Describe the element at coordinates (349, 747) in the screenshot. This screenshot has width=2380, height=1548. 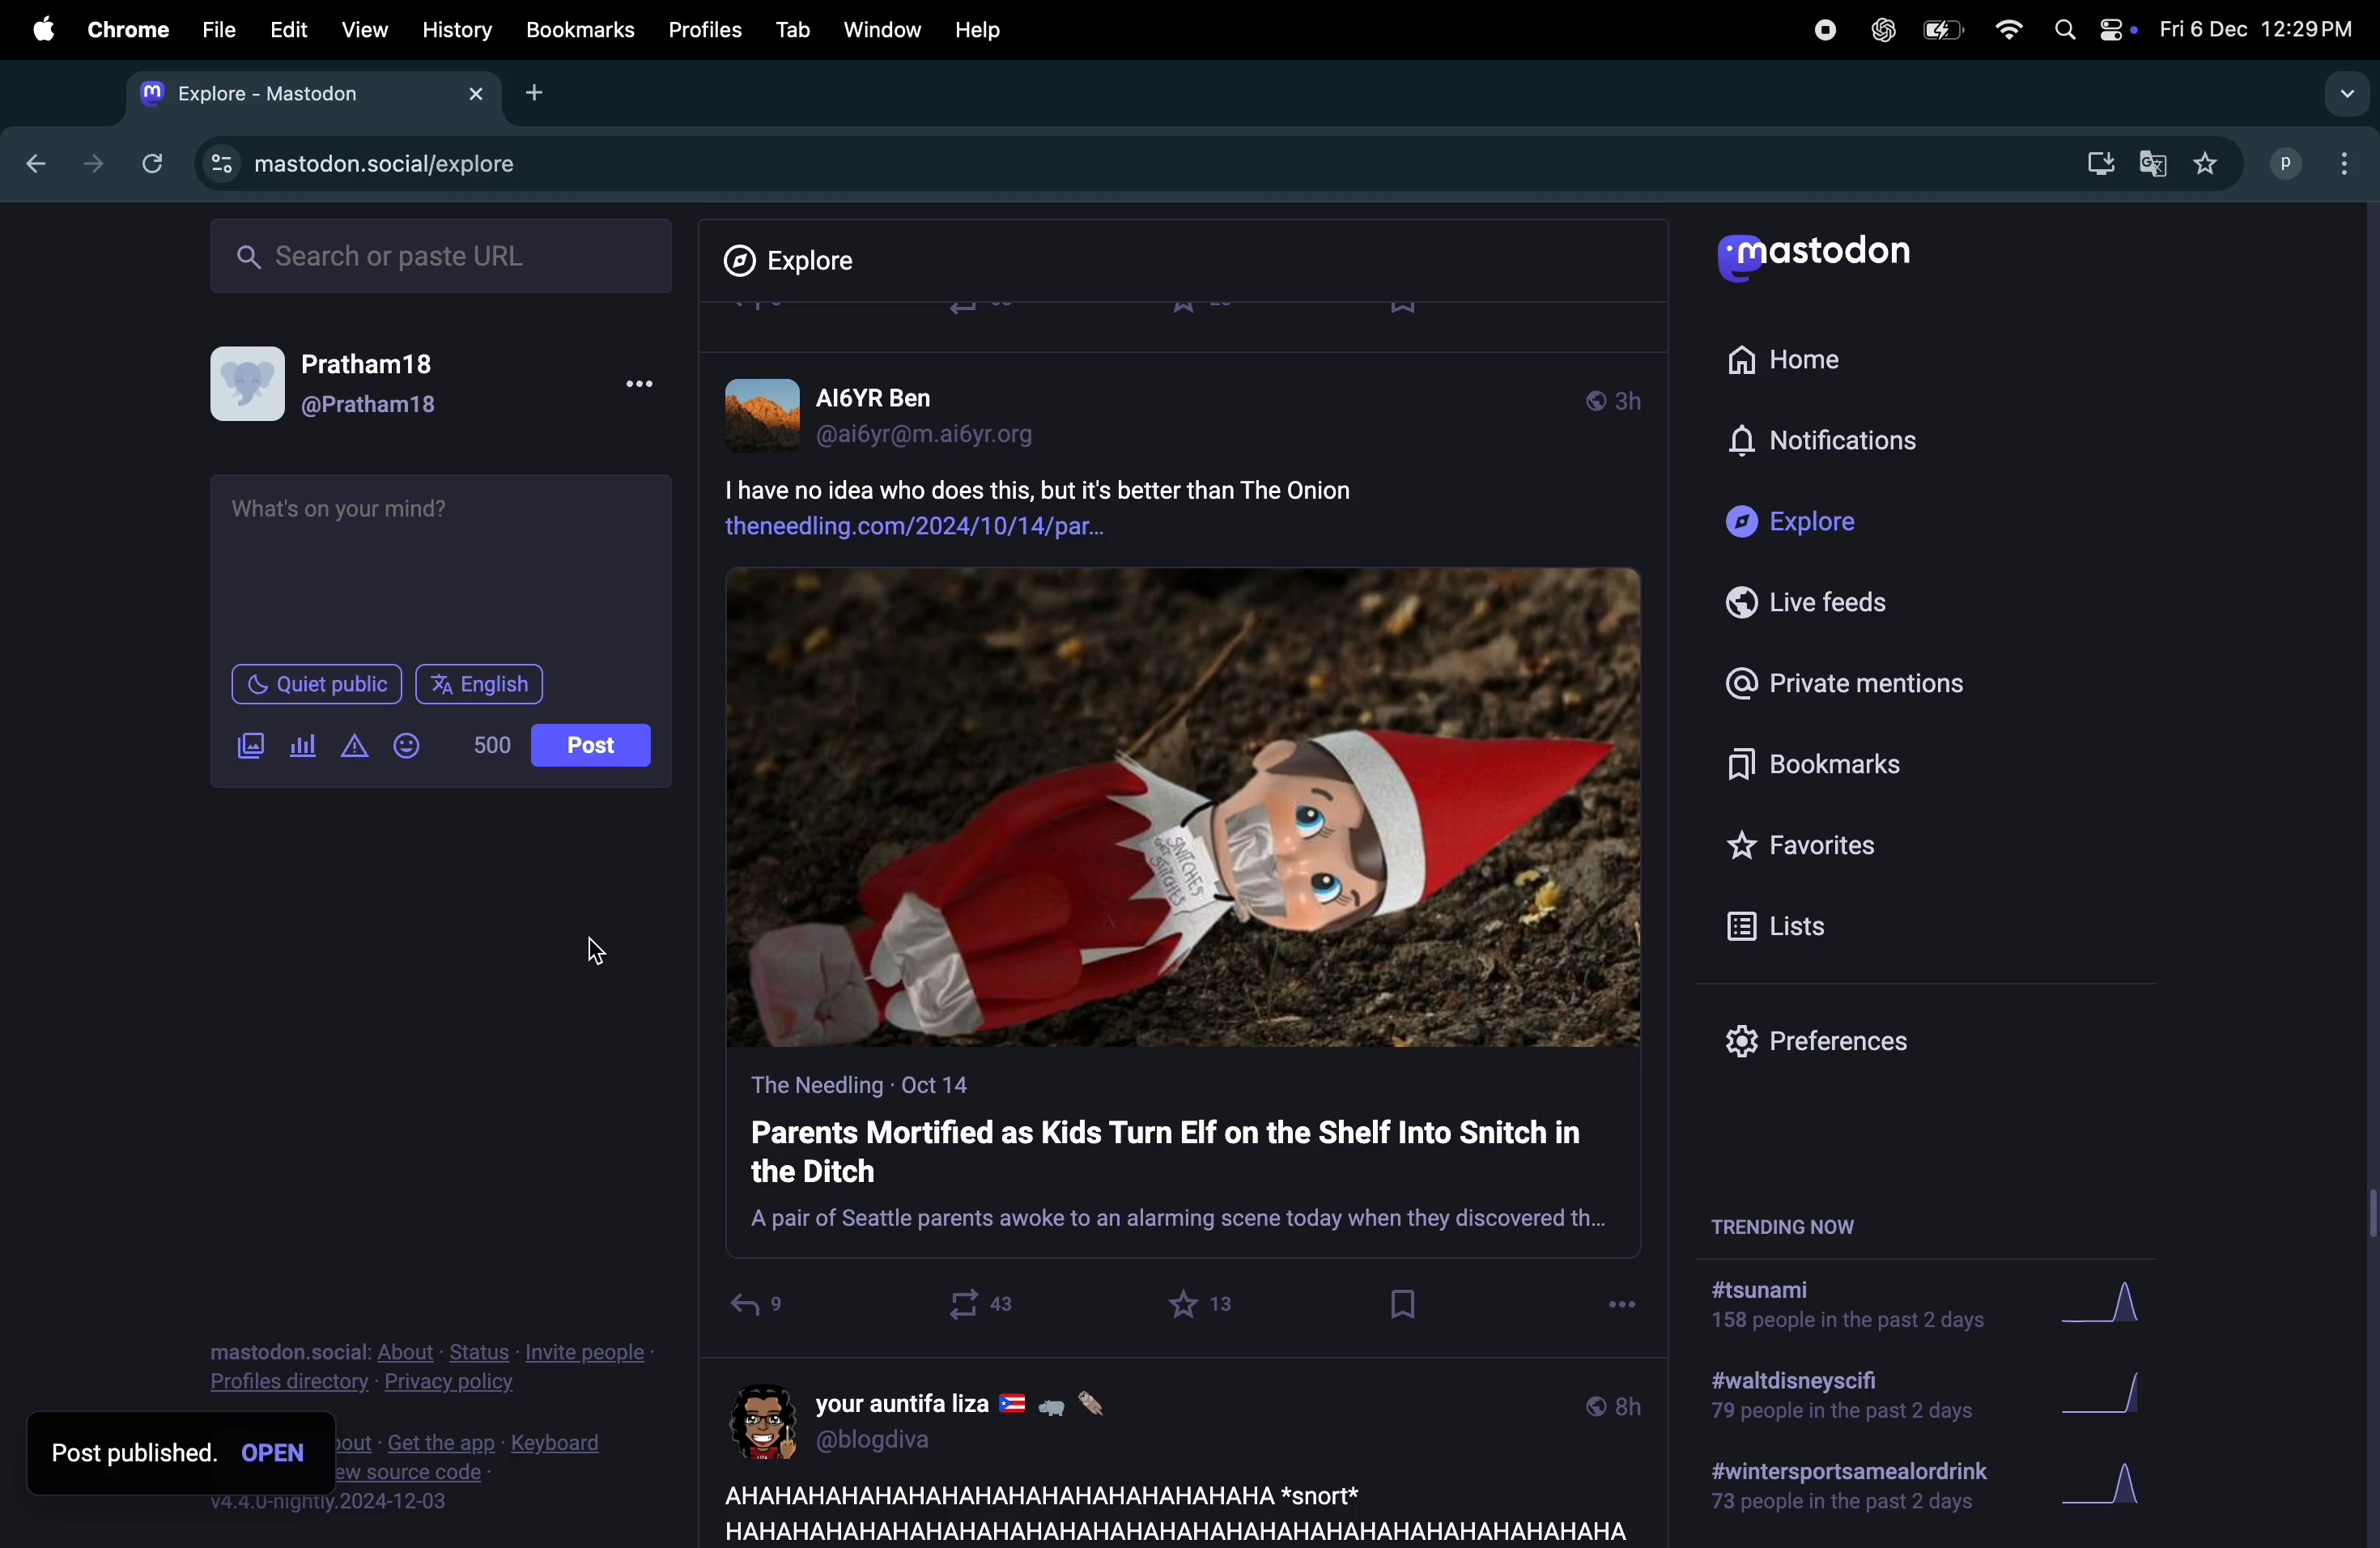
I see `add alert` at that location.